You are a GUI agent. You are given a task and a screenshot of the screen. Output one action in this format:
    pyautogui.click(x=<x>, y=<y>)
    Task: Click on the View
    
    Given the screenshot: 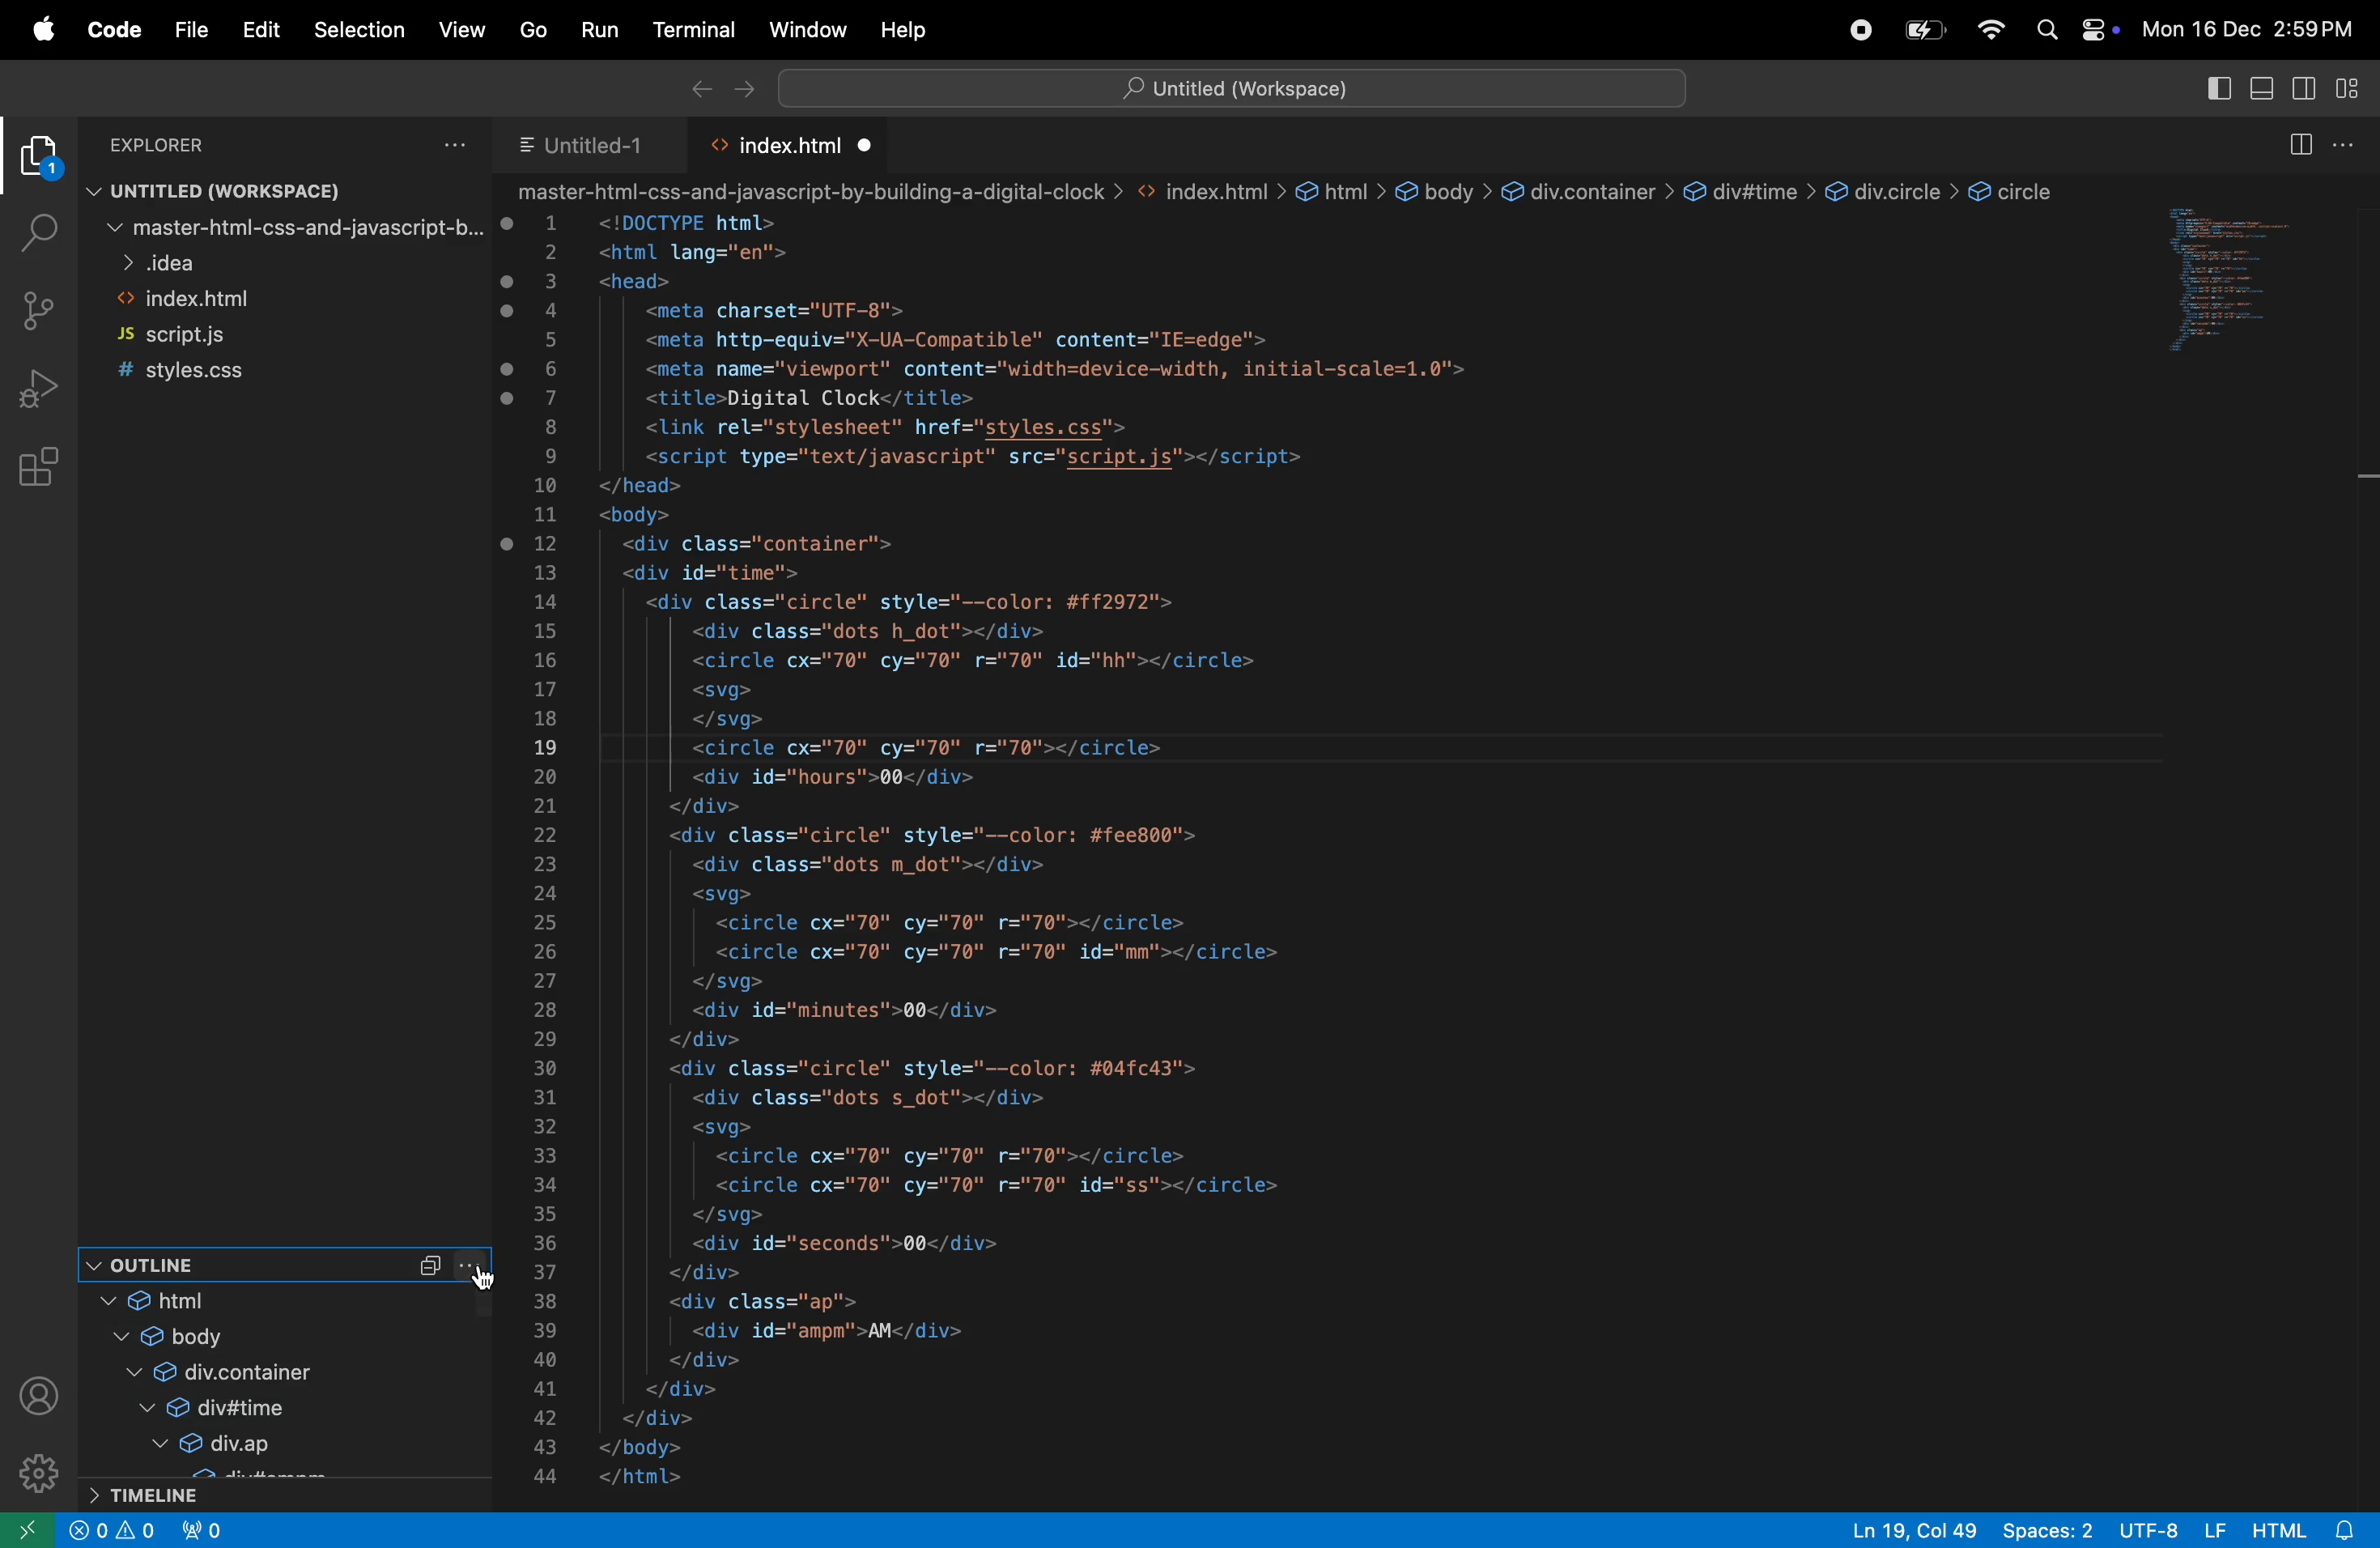 What is the action you would take?
    pyautogui.click(x=460, y=34)
    